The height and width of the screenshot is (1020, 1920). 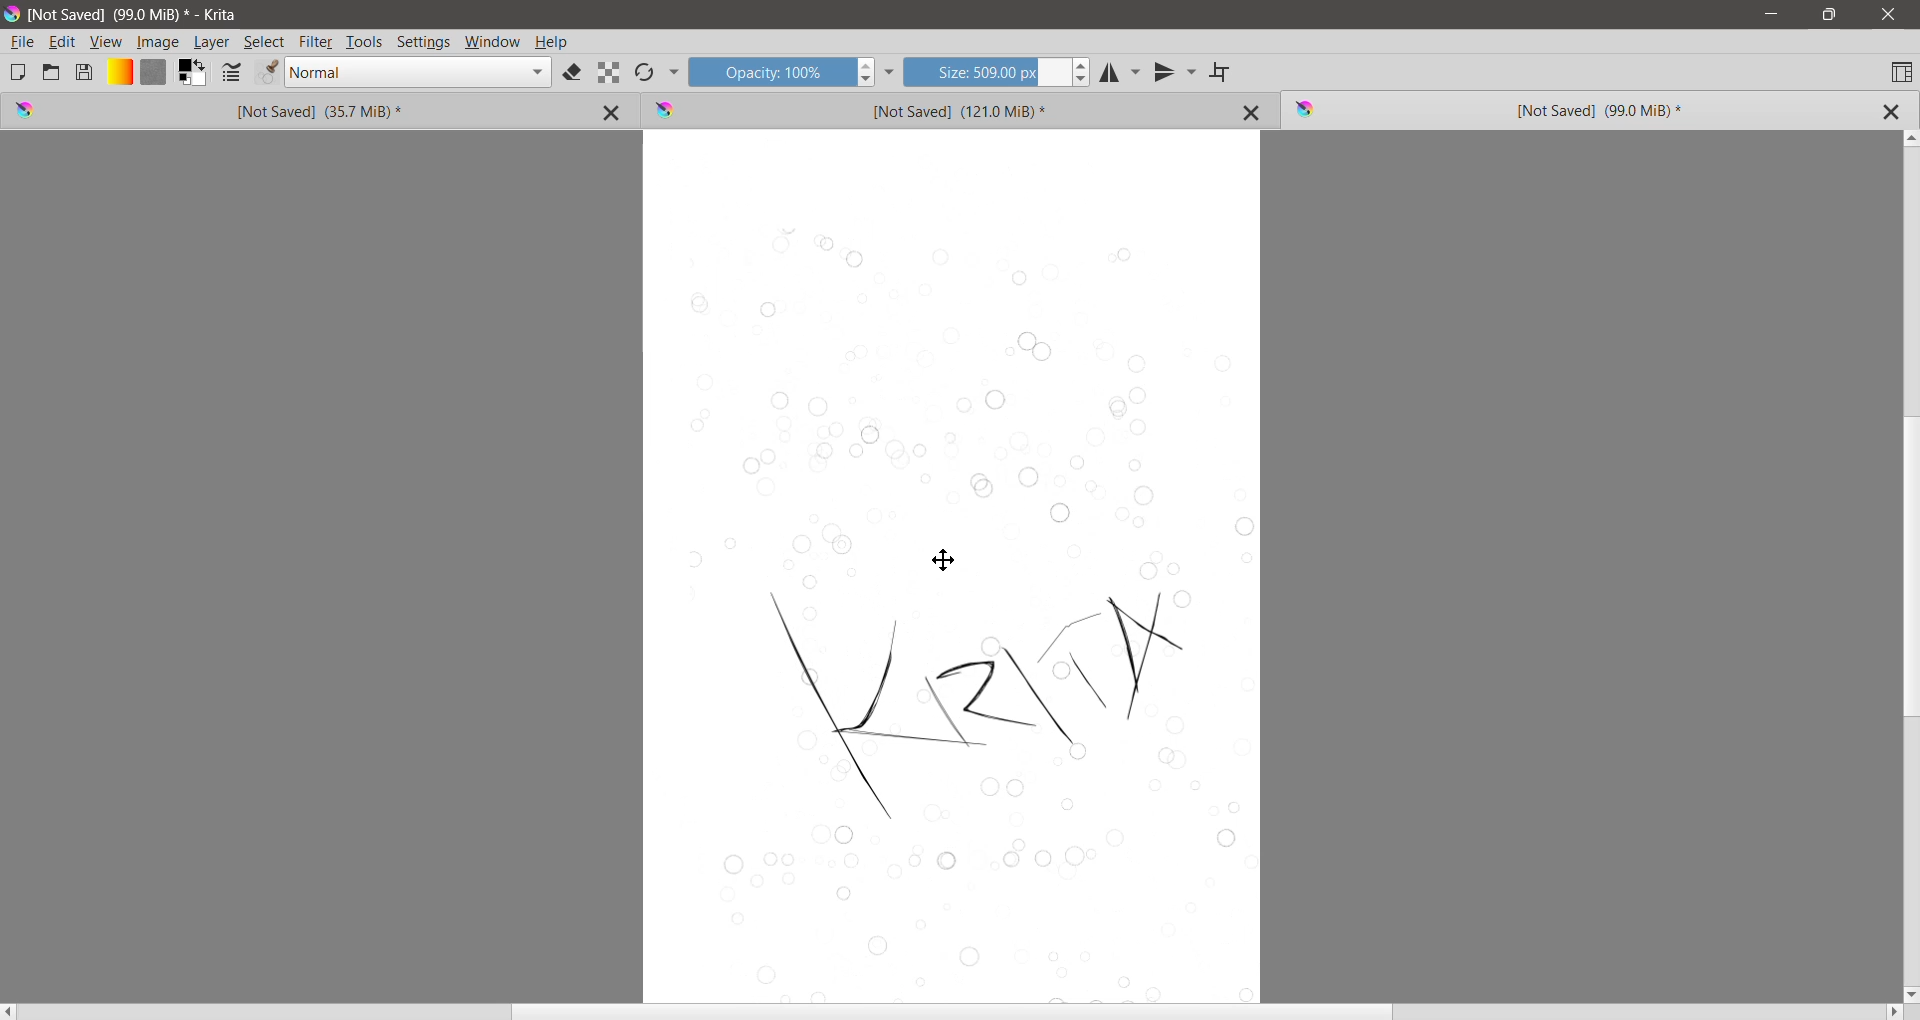 What do you see at coordinates (424, 43) in the screenshot?
I see `Settings` at bounding box center [424, 43].